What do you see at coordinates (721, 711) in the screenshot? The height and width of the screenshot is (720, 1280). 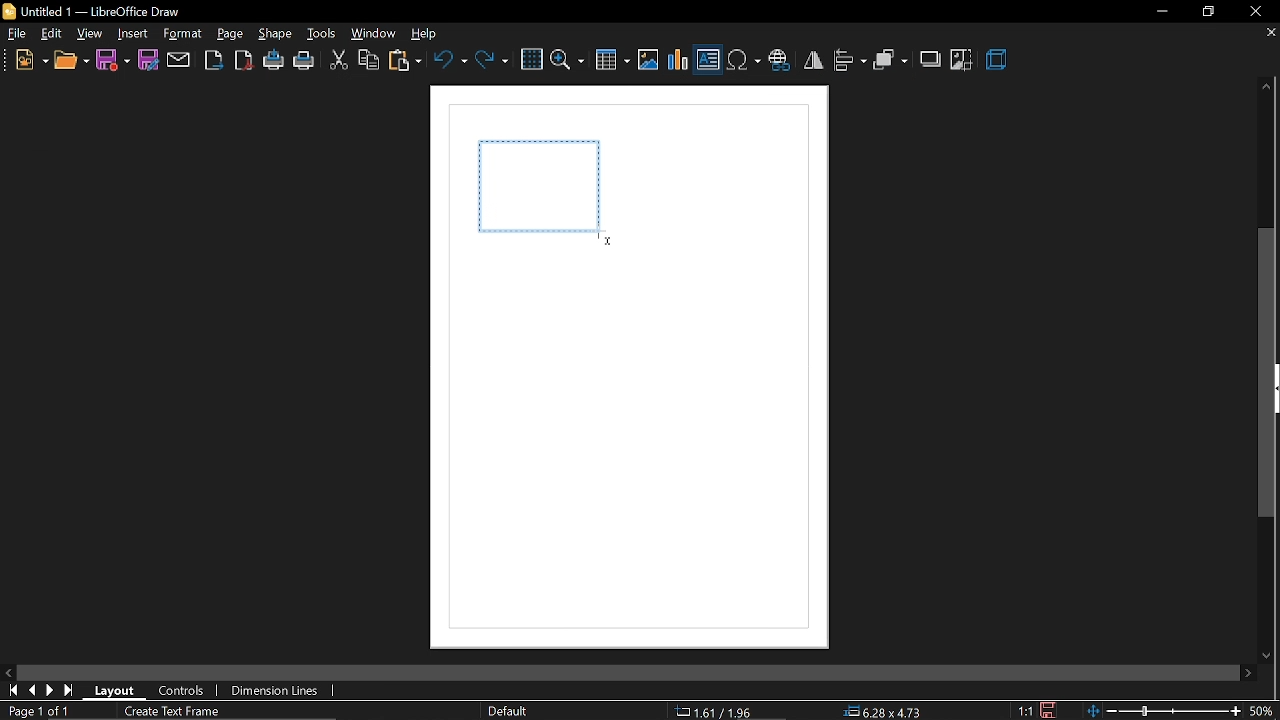 I see `co-ordinate` at bounding box center [721, 711].